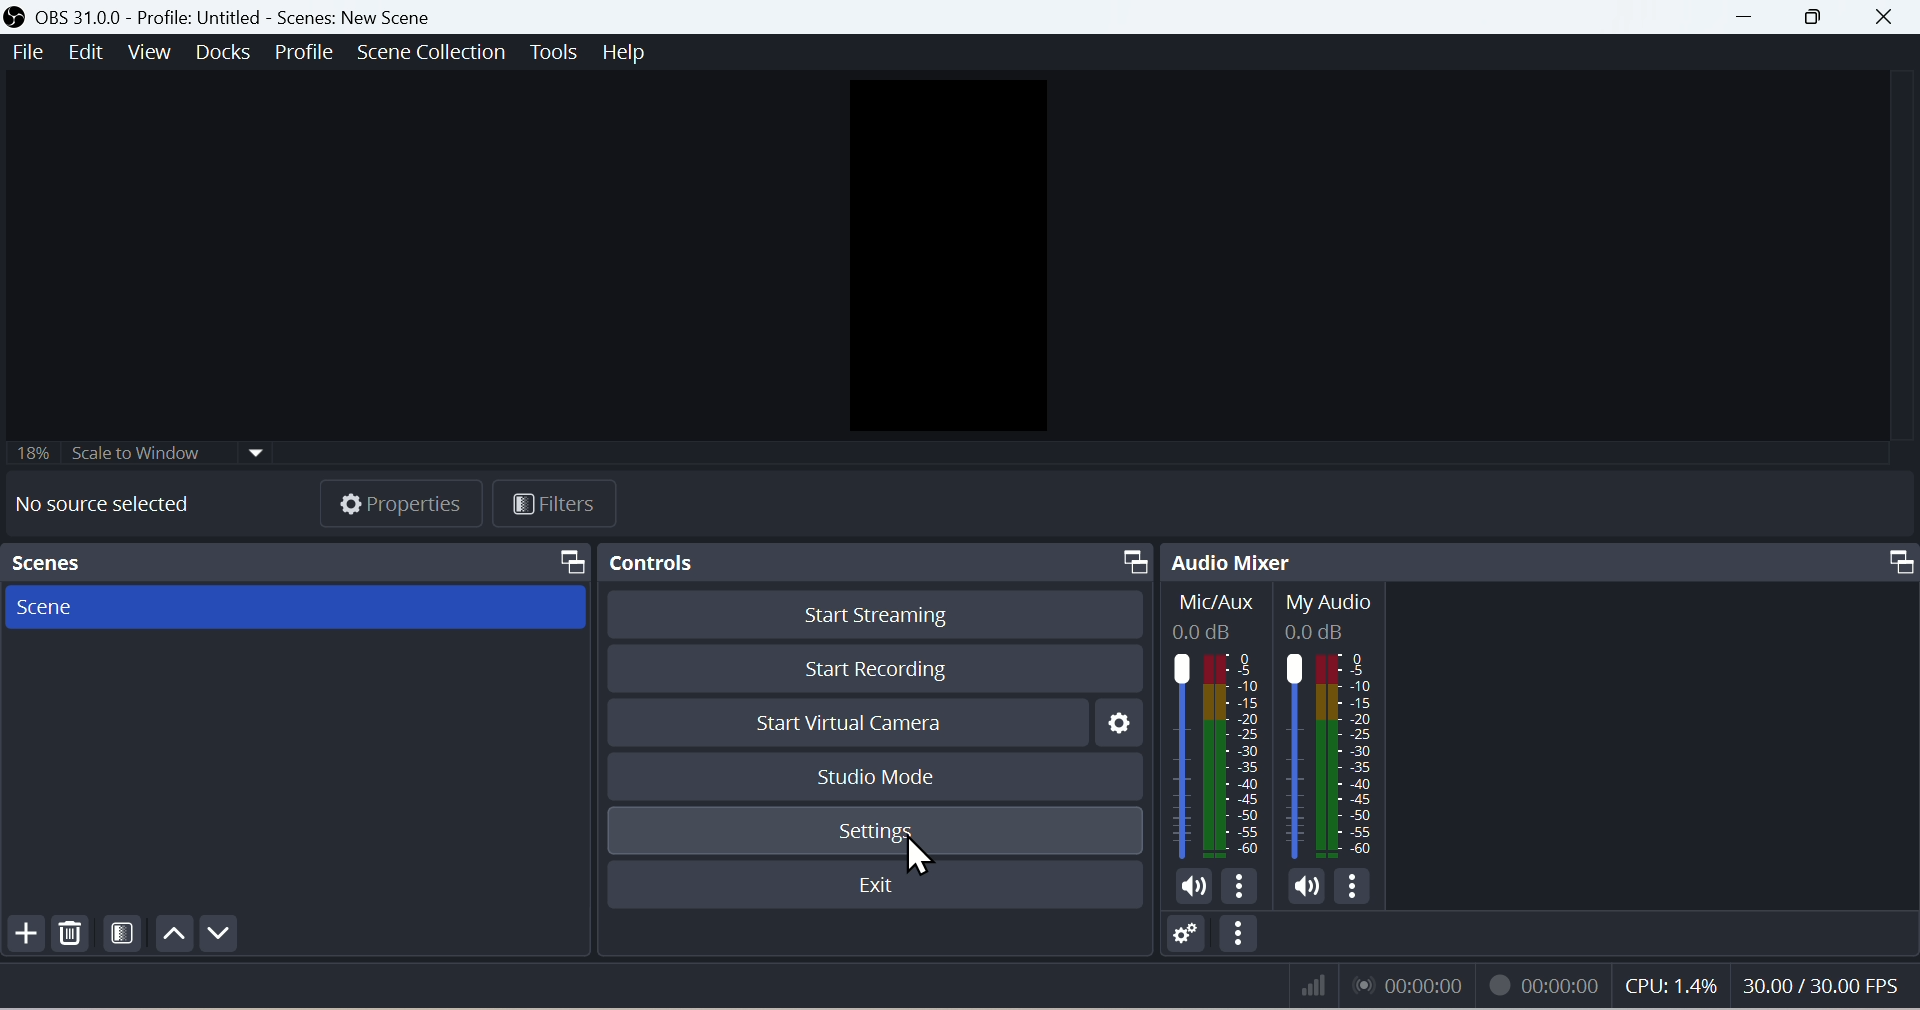 This screenshot has height=1010, width=1920. What do you see at coordinates (1823, 18) in the screenshot?
I see `Maximise` at bounding box center [1823, 18].